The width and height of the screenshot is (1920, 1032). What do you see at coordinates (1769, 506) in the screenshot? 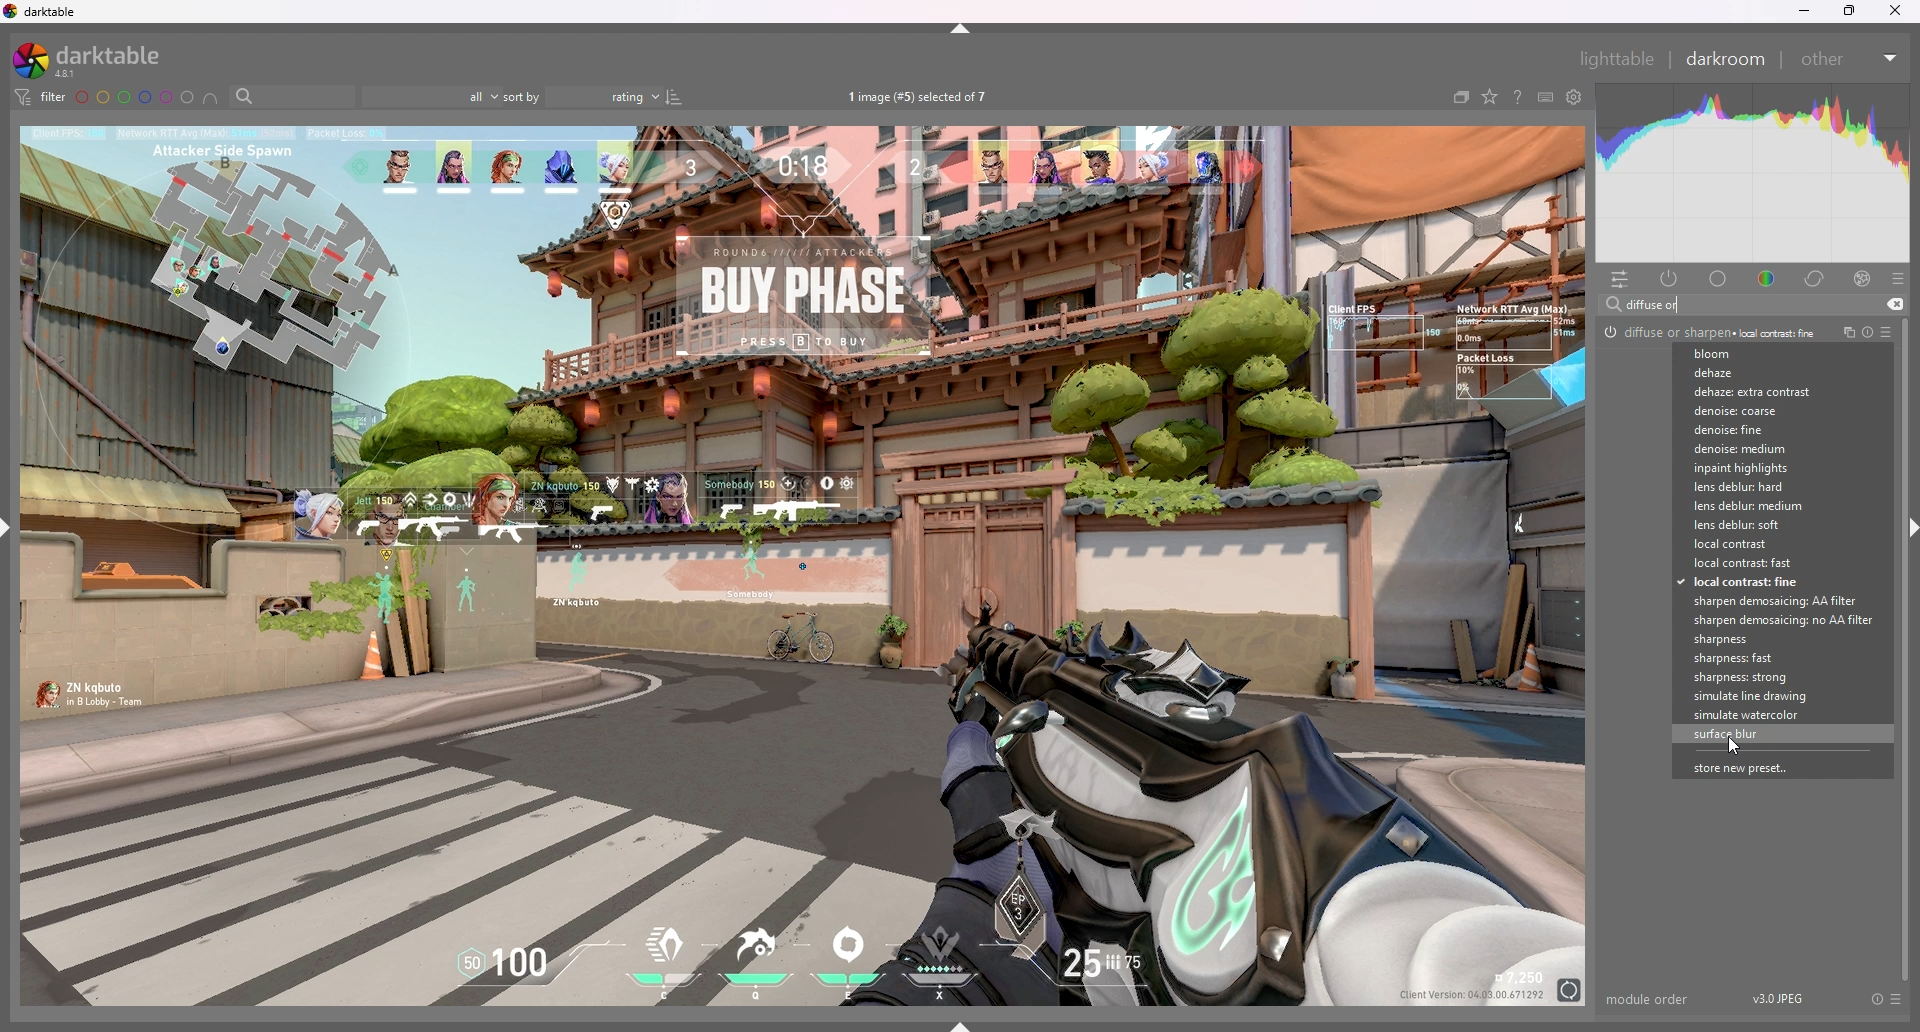
I see `lens deblur medium` at bounding box center [1769, 506].